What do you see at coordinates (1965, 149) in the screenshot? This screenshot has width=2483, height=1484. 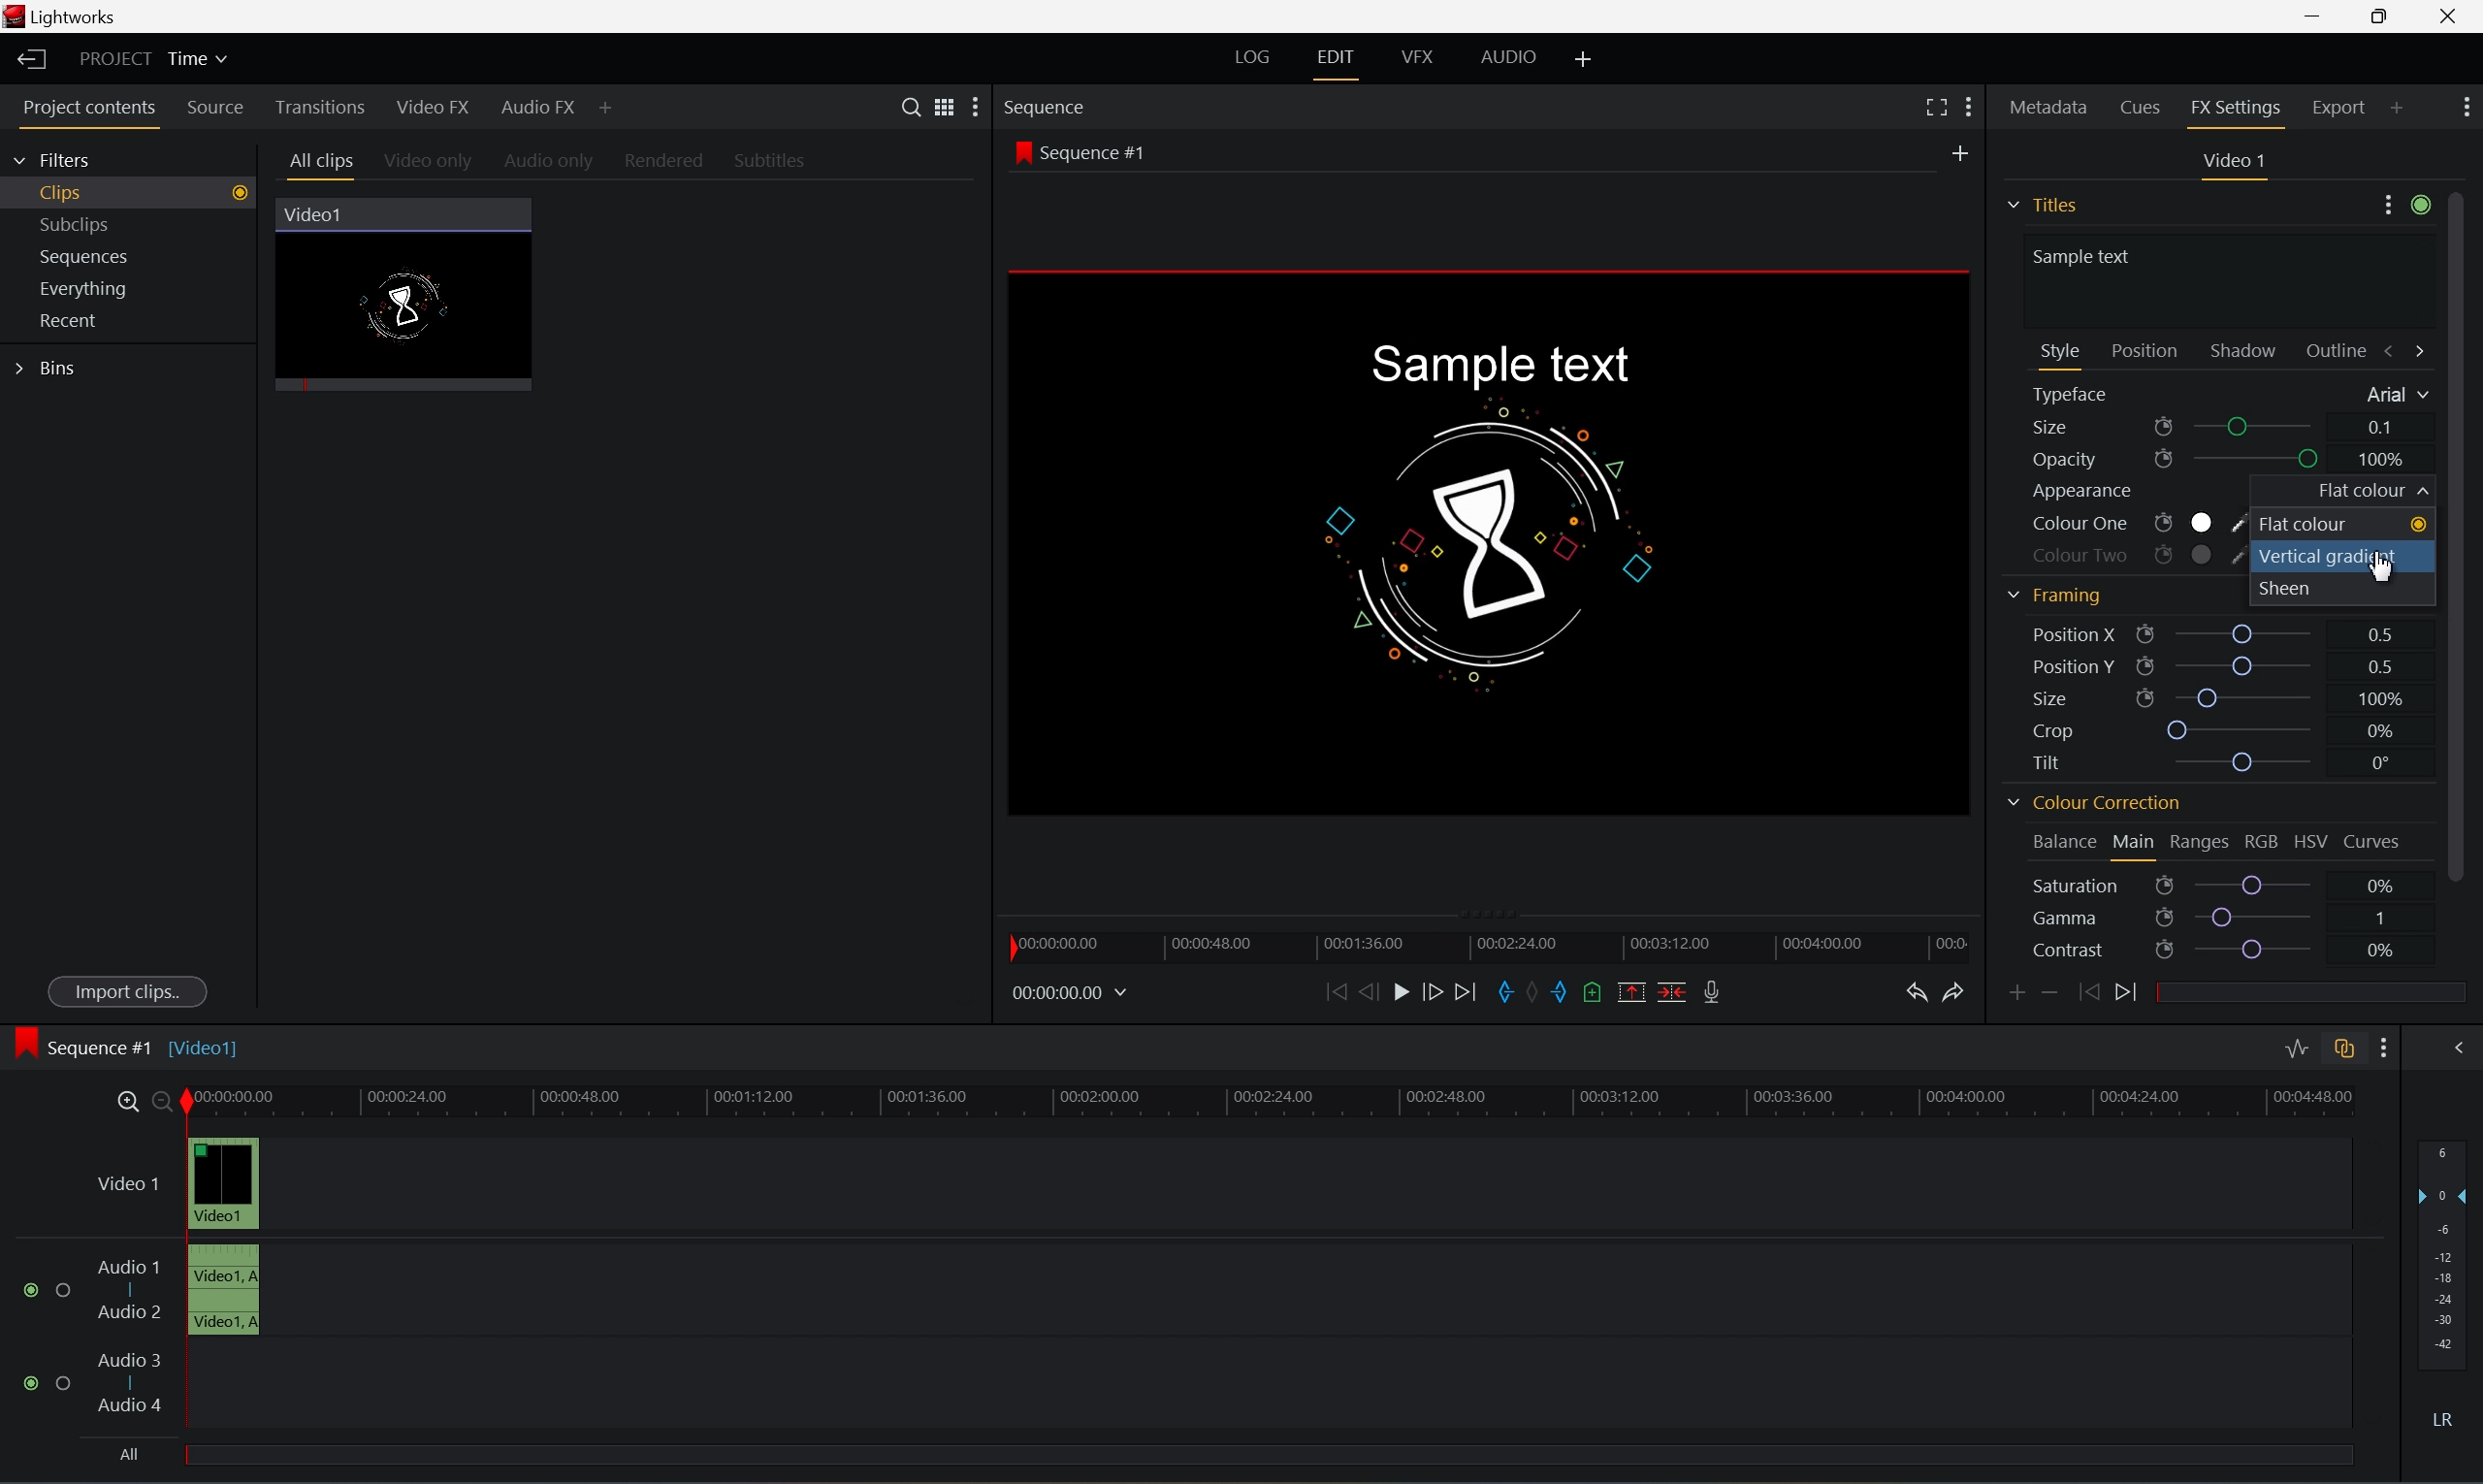 I see `add` at bounding box center [1965, 149].